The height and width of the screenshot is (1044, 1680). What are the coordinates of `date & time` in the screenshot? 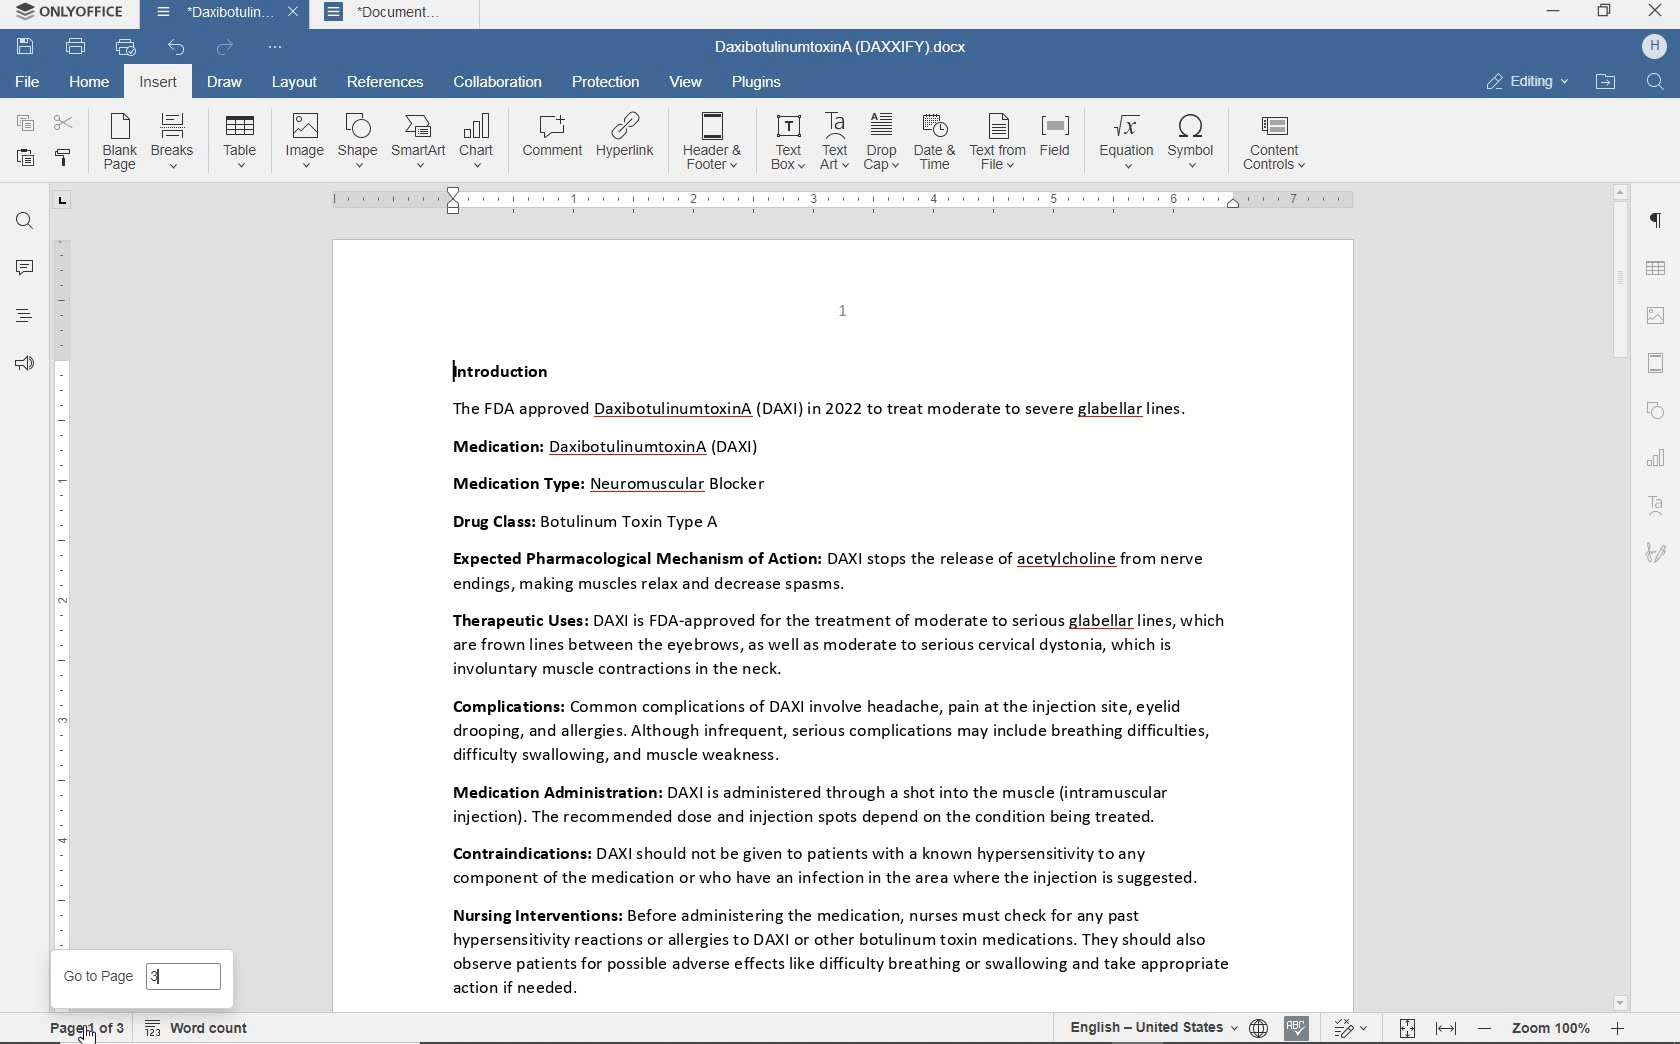 It's located at (937, 142).